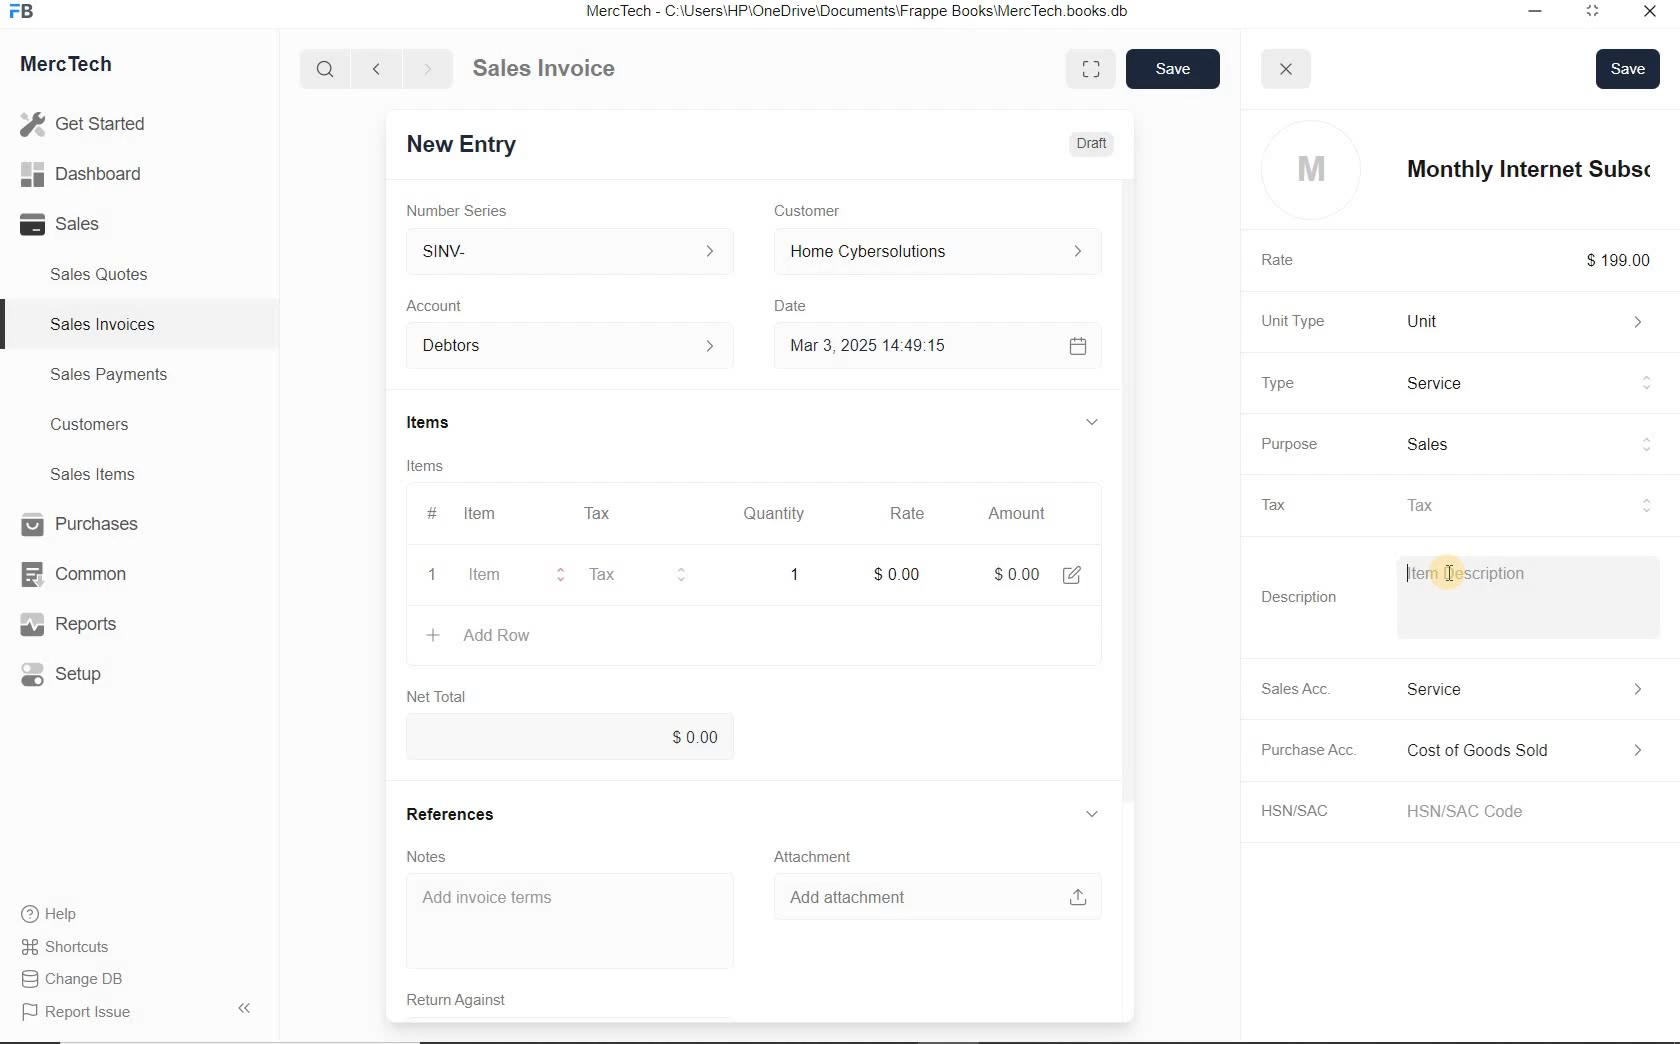 This screenshot has width=1680, height=1044. Describe the element at coordinates (1517, 383) in the screenshot. I see `Product` at that location.